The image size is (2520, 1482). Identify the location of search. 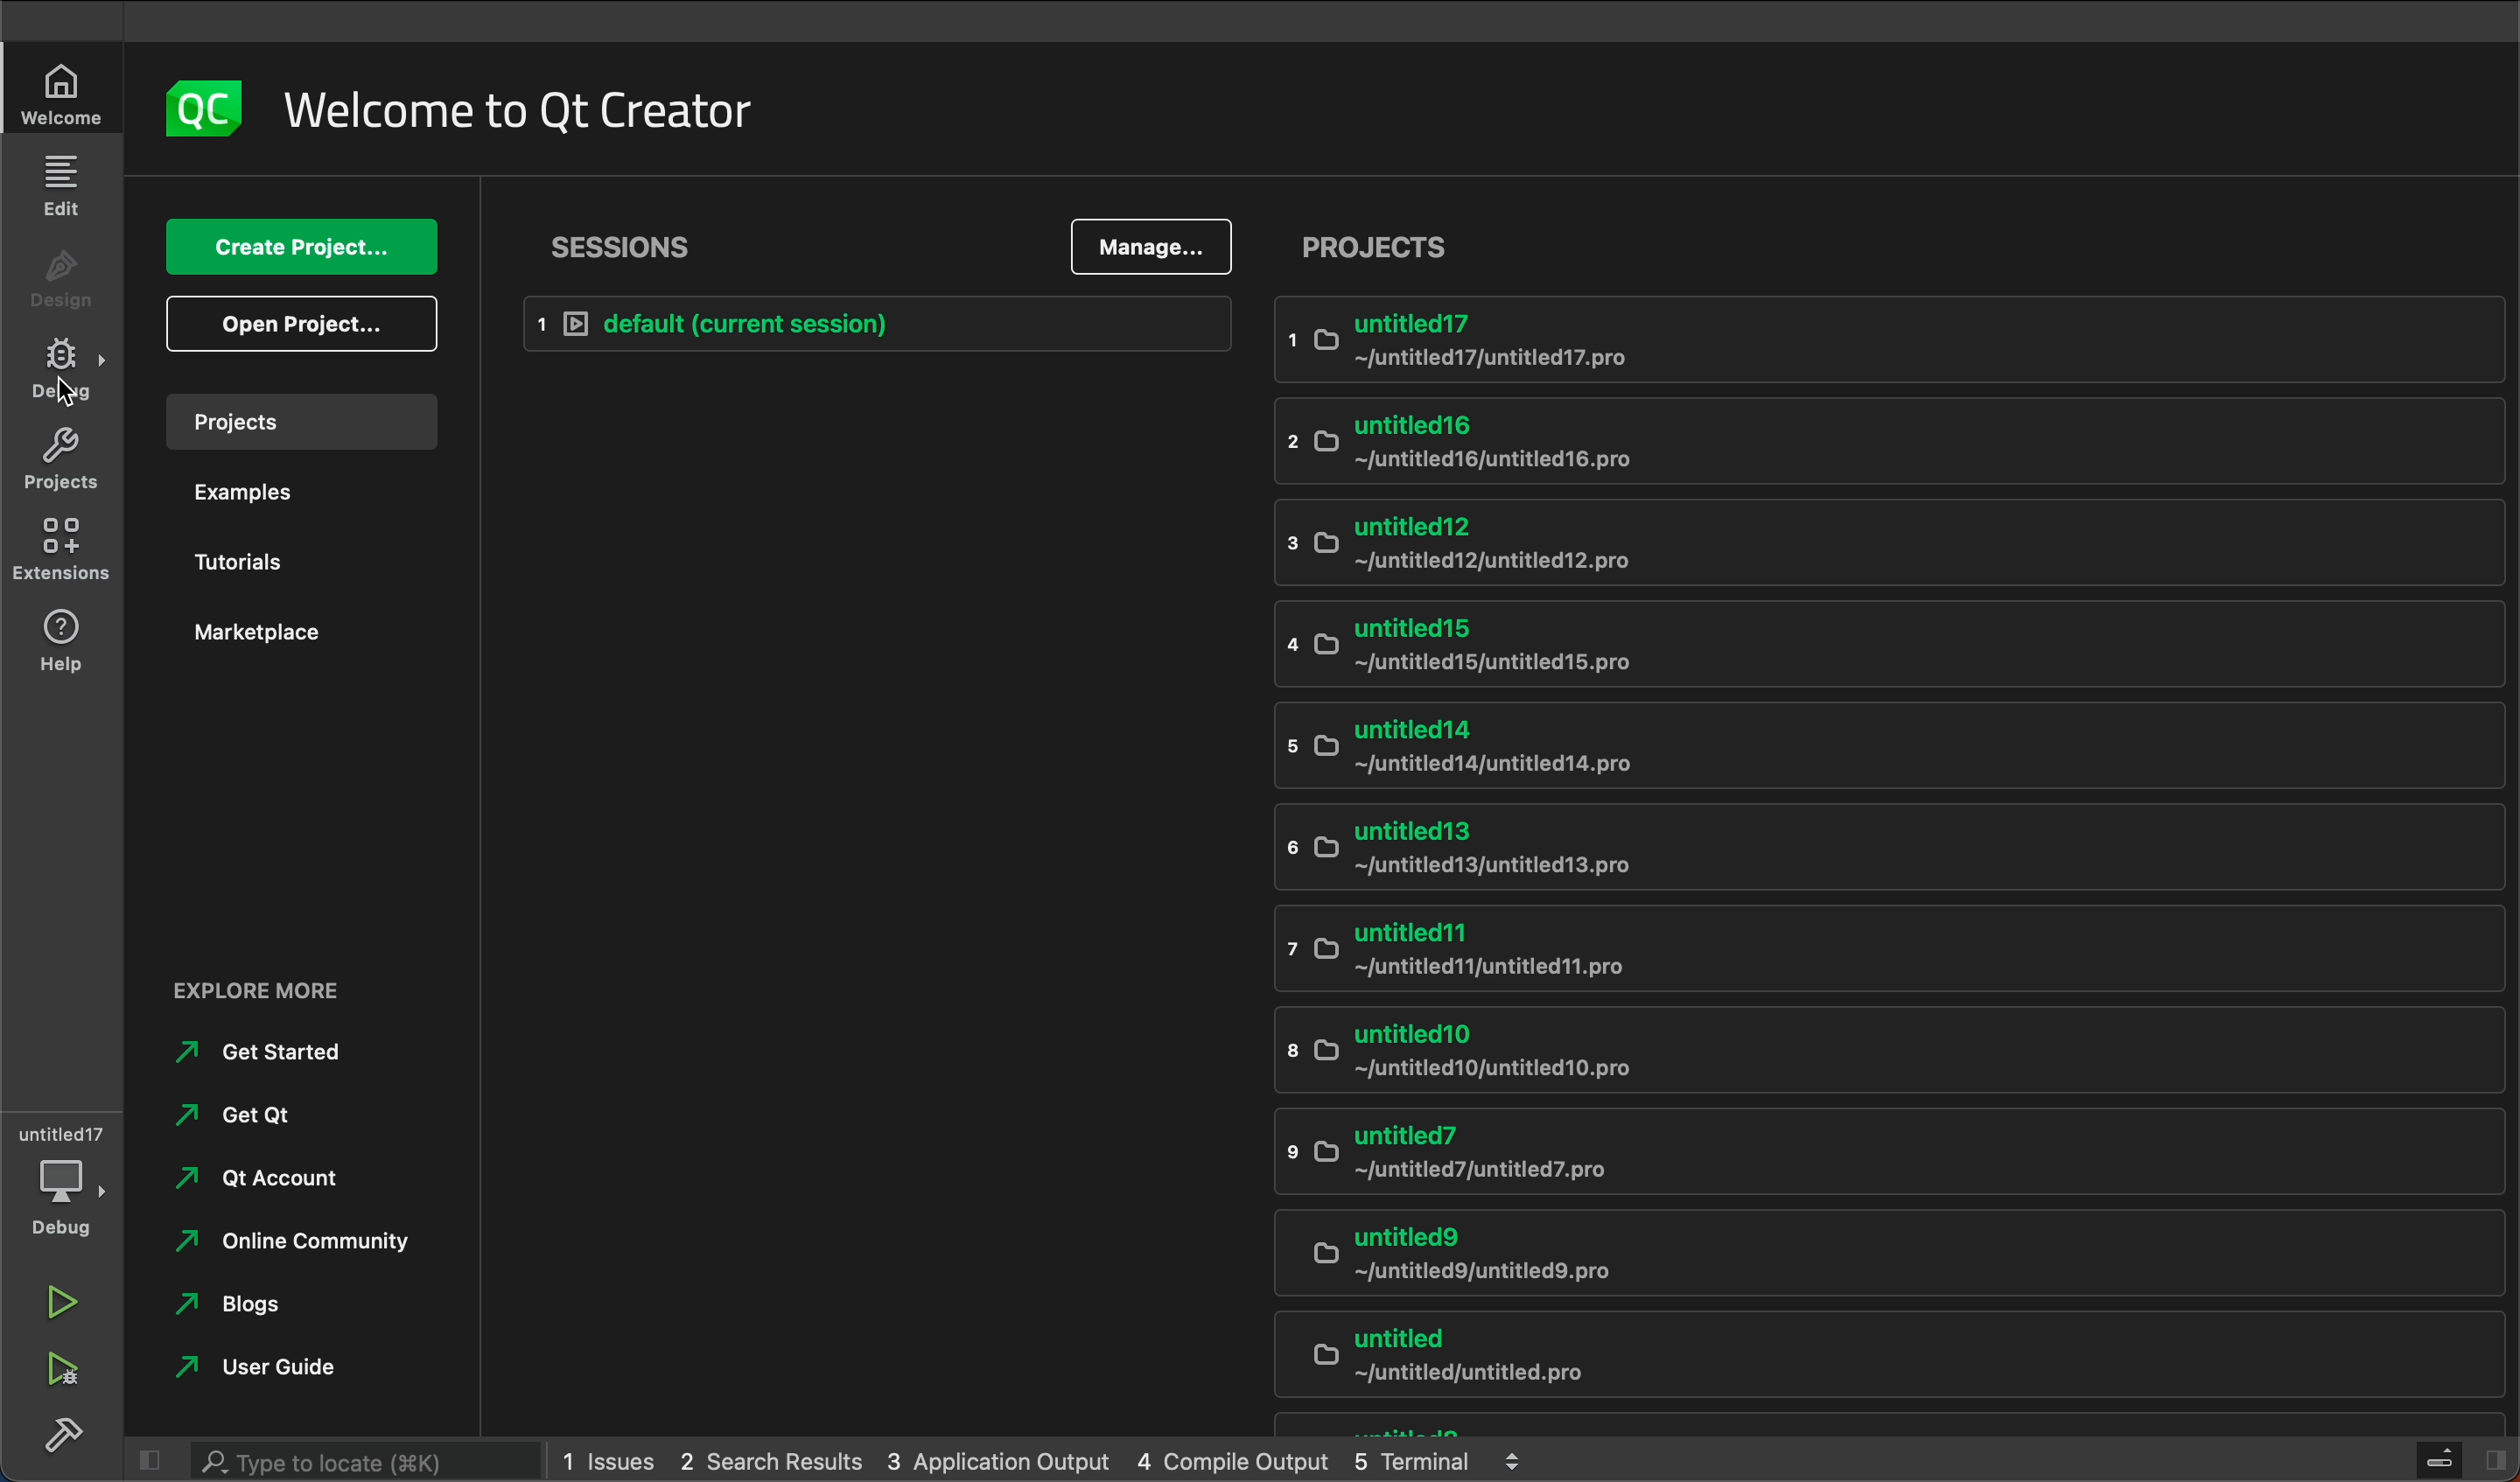
(327, 1458).